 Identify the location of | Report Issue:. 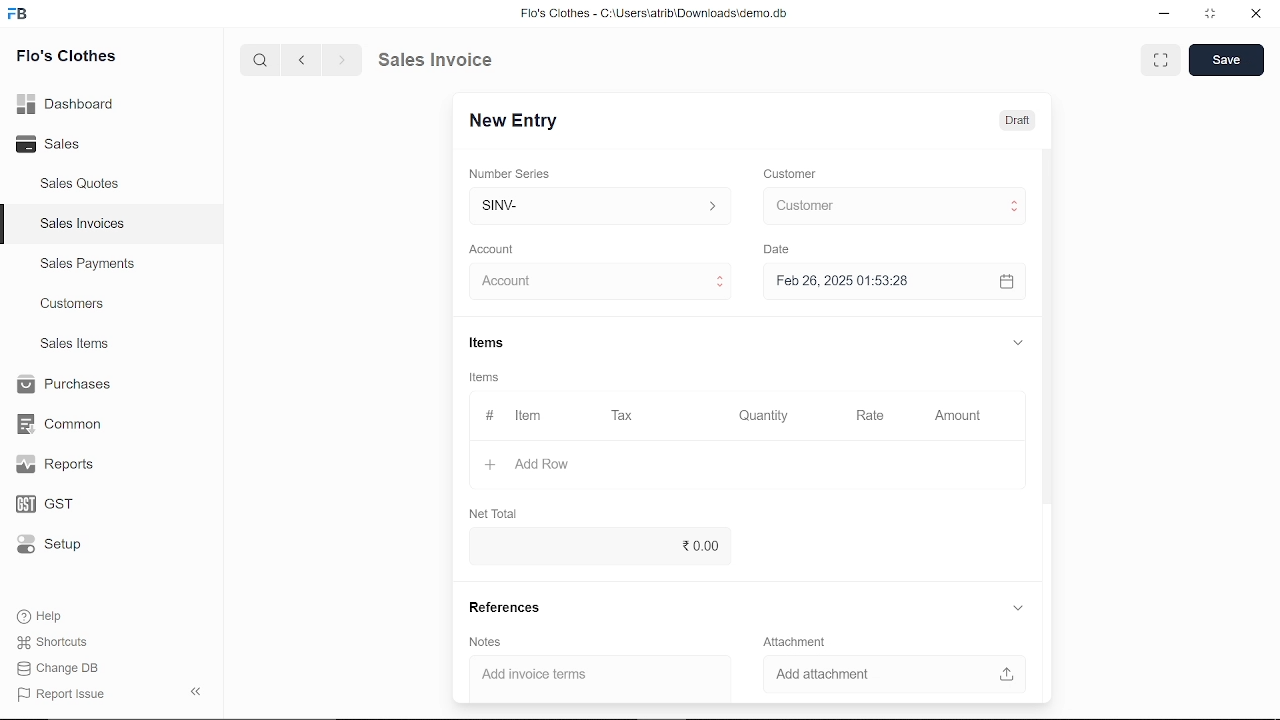
(64, 694).